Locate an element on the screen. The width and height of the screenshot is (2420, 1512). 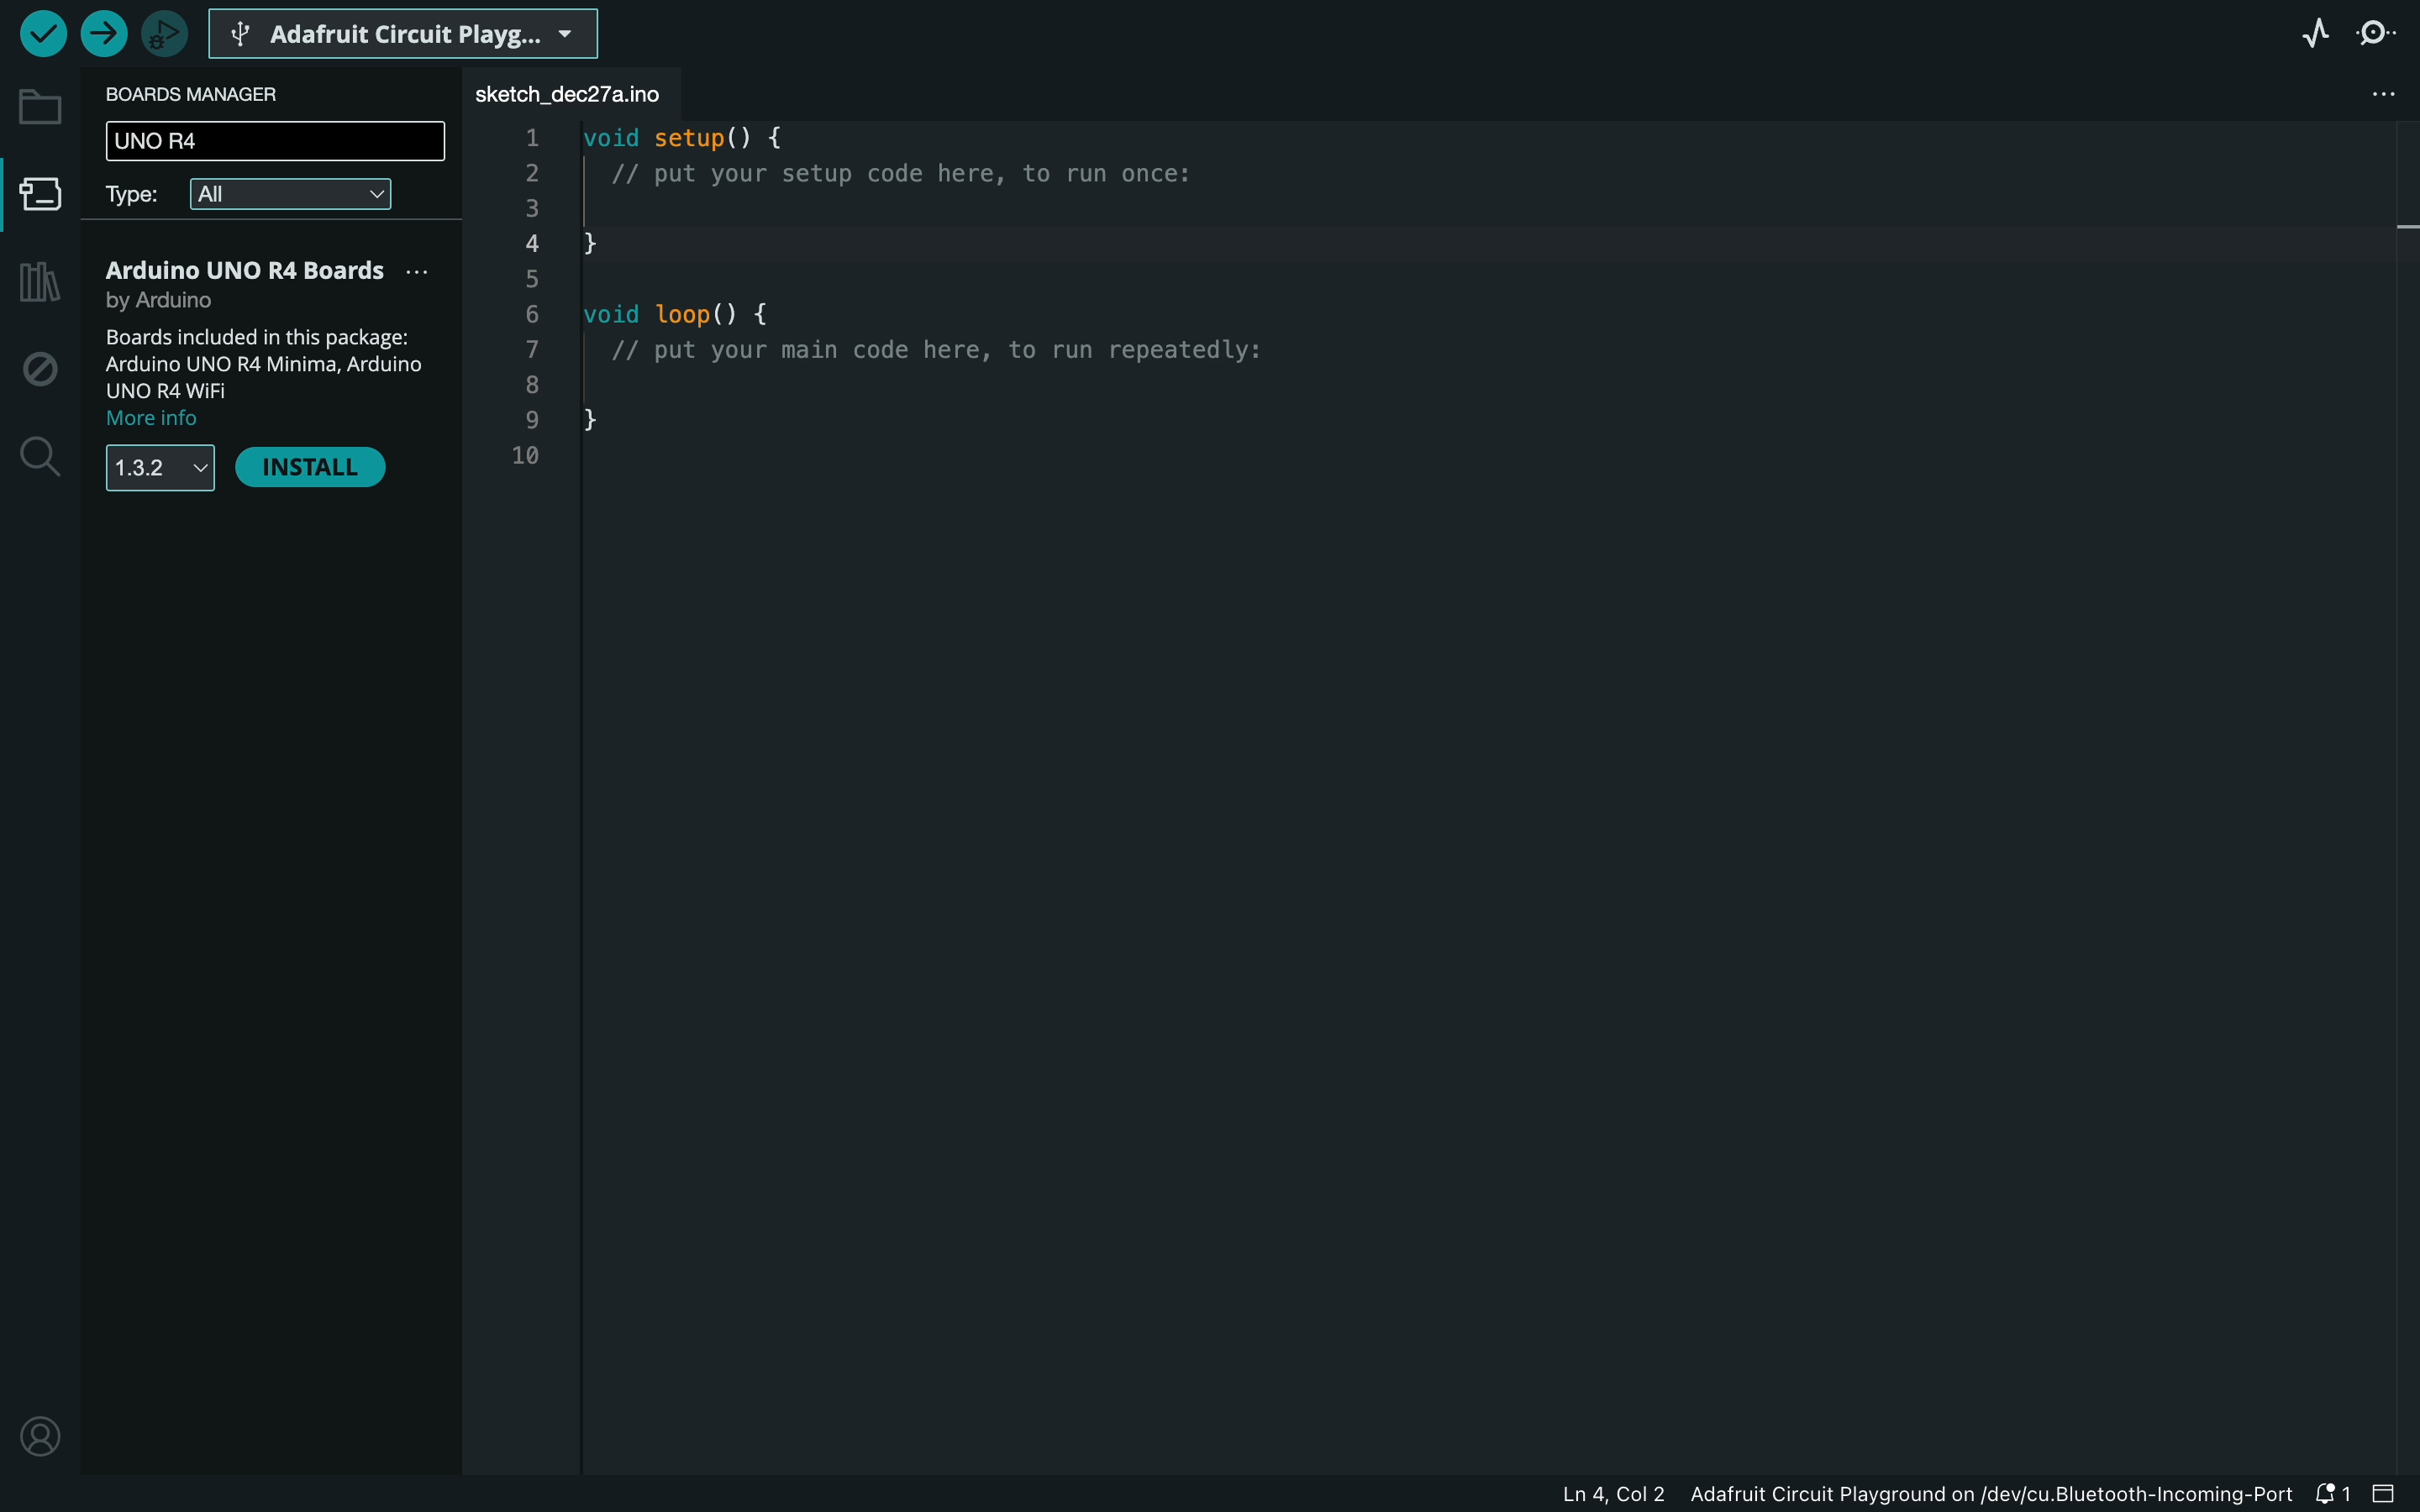
board manager is located at coordinates (212, 95).